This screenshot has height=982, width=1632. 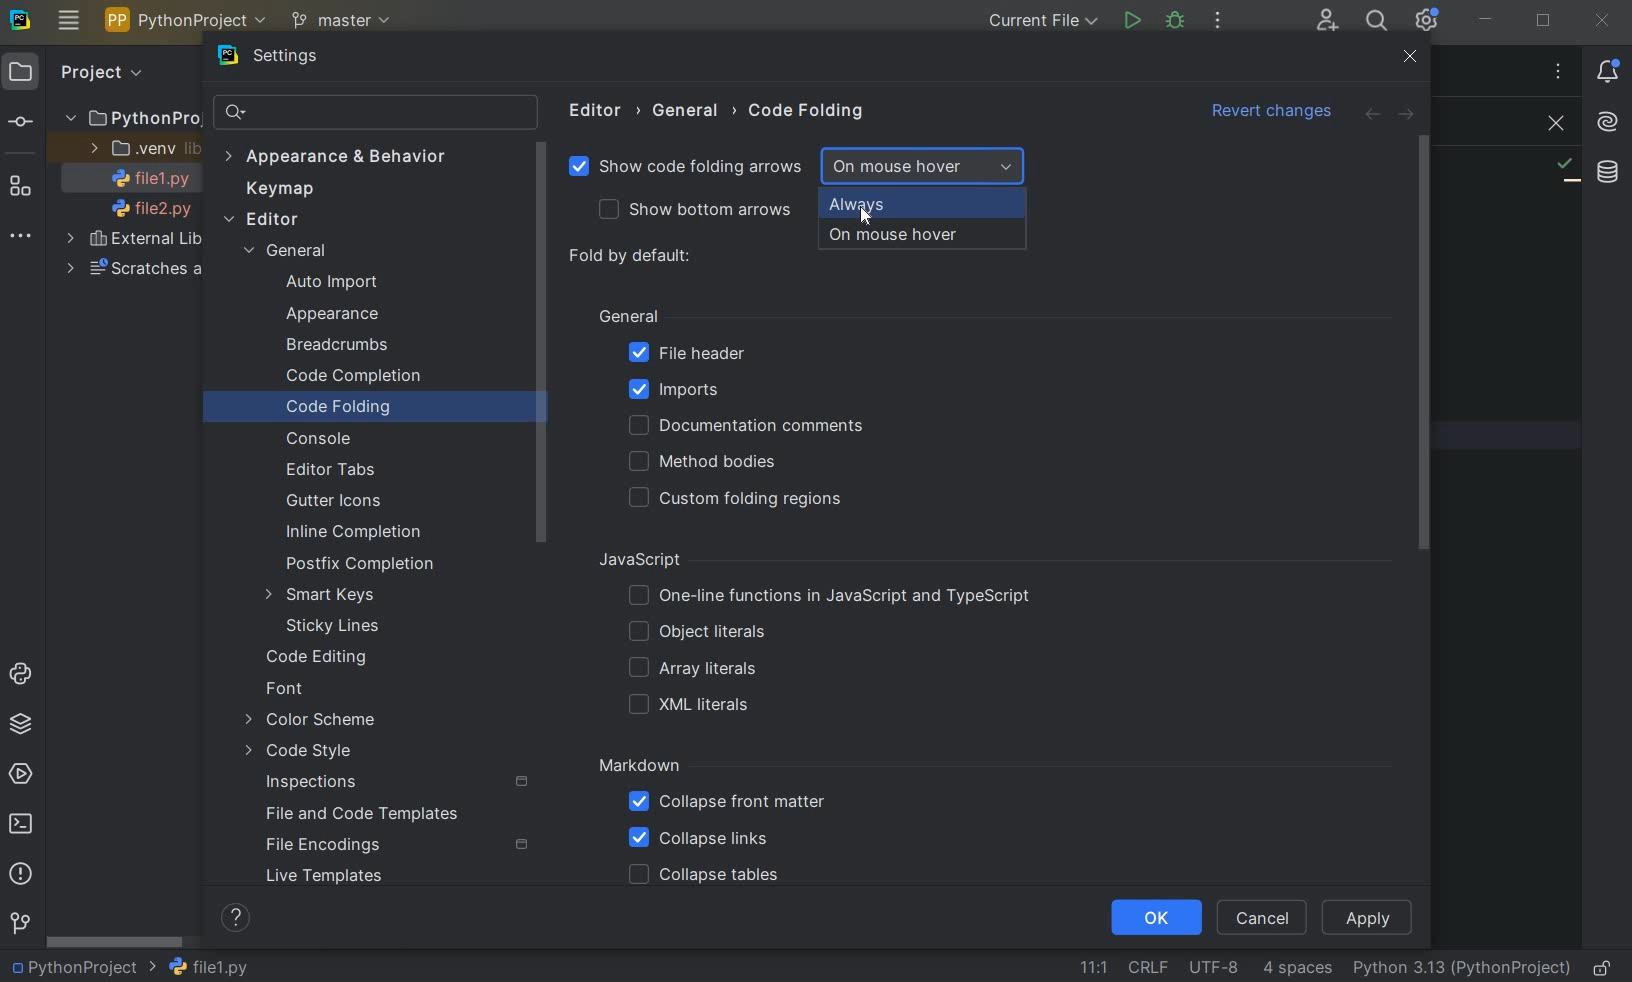 What do you see at coordinates (1429, 22) in the screenshot?
I see `IDE AND PROJECT SETTINGS` at bounding box center [1429, 22].